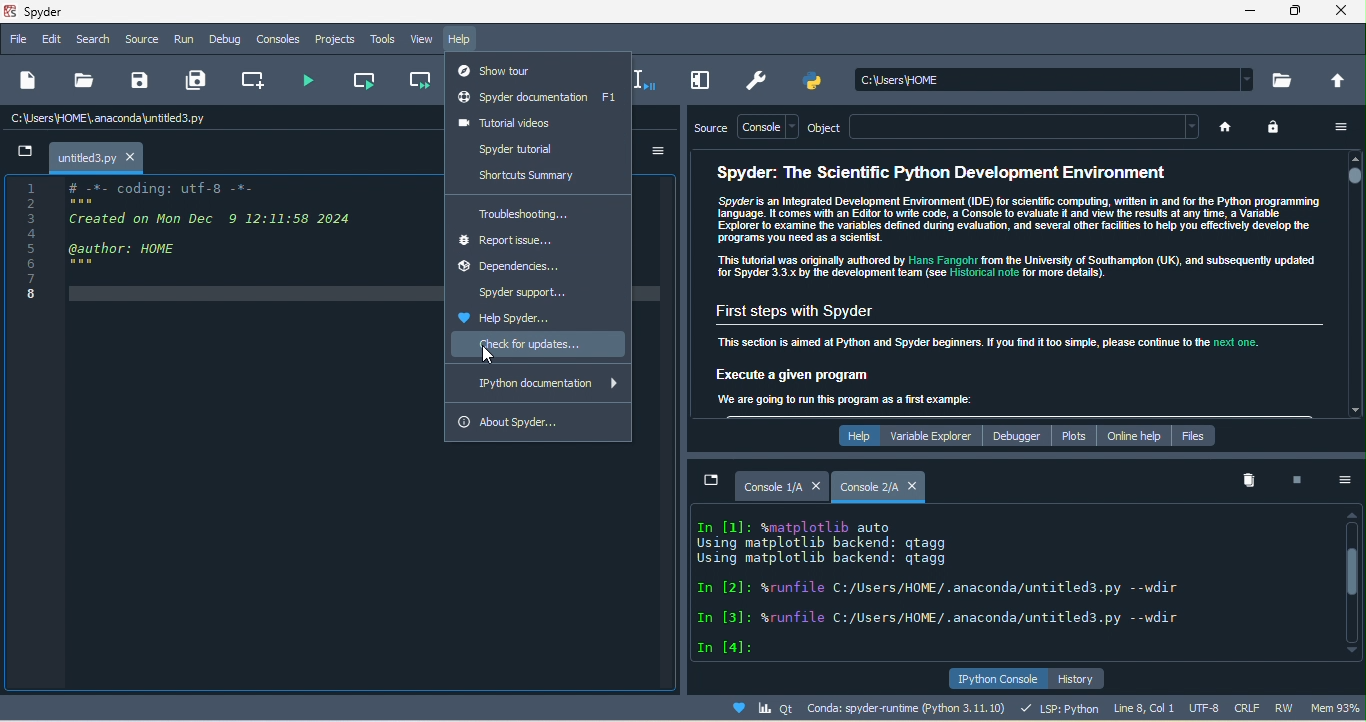  What do you see at coordinates (526, 290) in the screenshot?
I see `spyder support` at bounding box center [526, 290].